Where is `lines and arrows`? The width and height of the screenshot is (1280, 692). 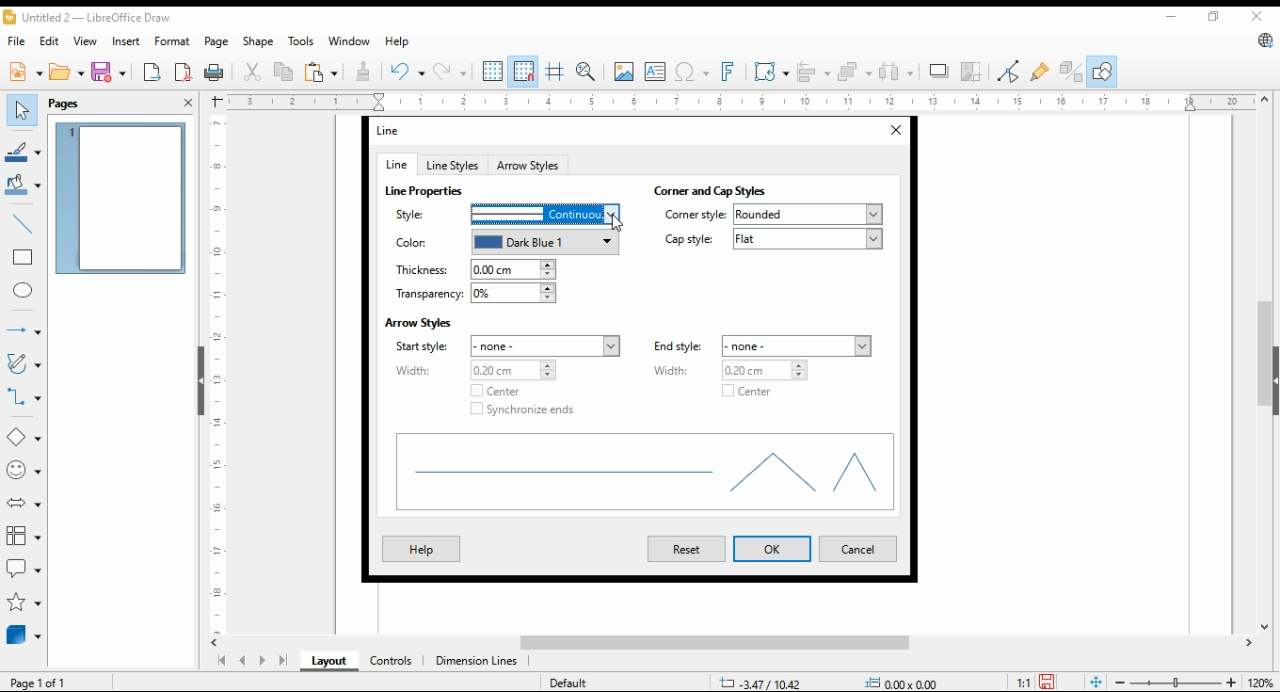
lines and arrows is located at coordinates (23, 331).